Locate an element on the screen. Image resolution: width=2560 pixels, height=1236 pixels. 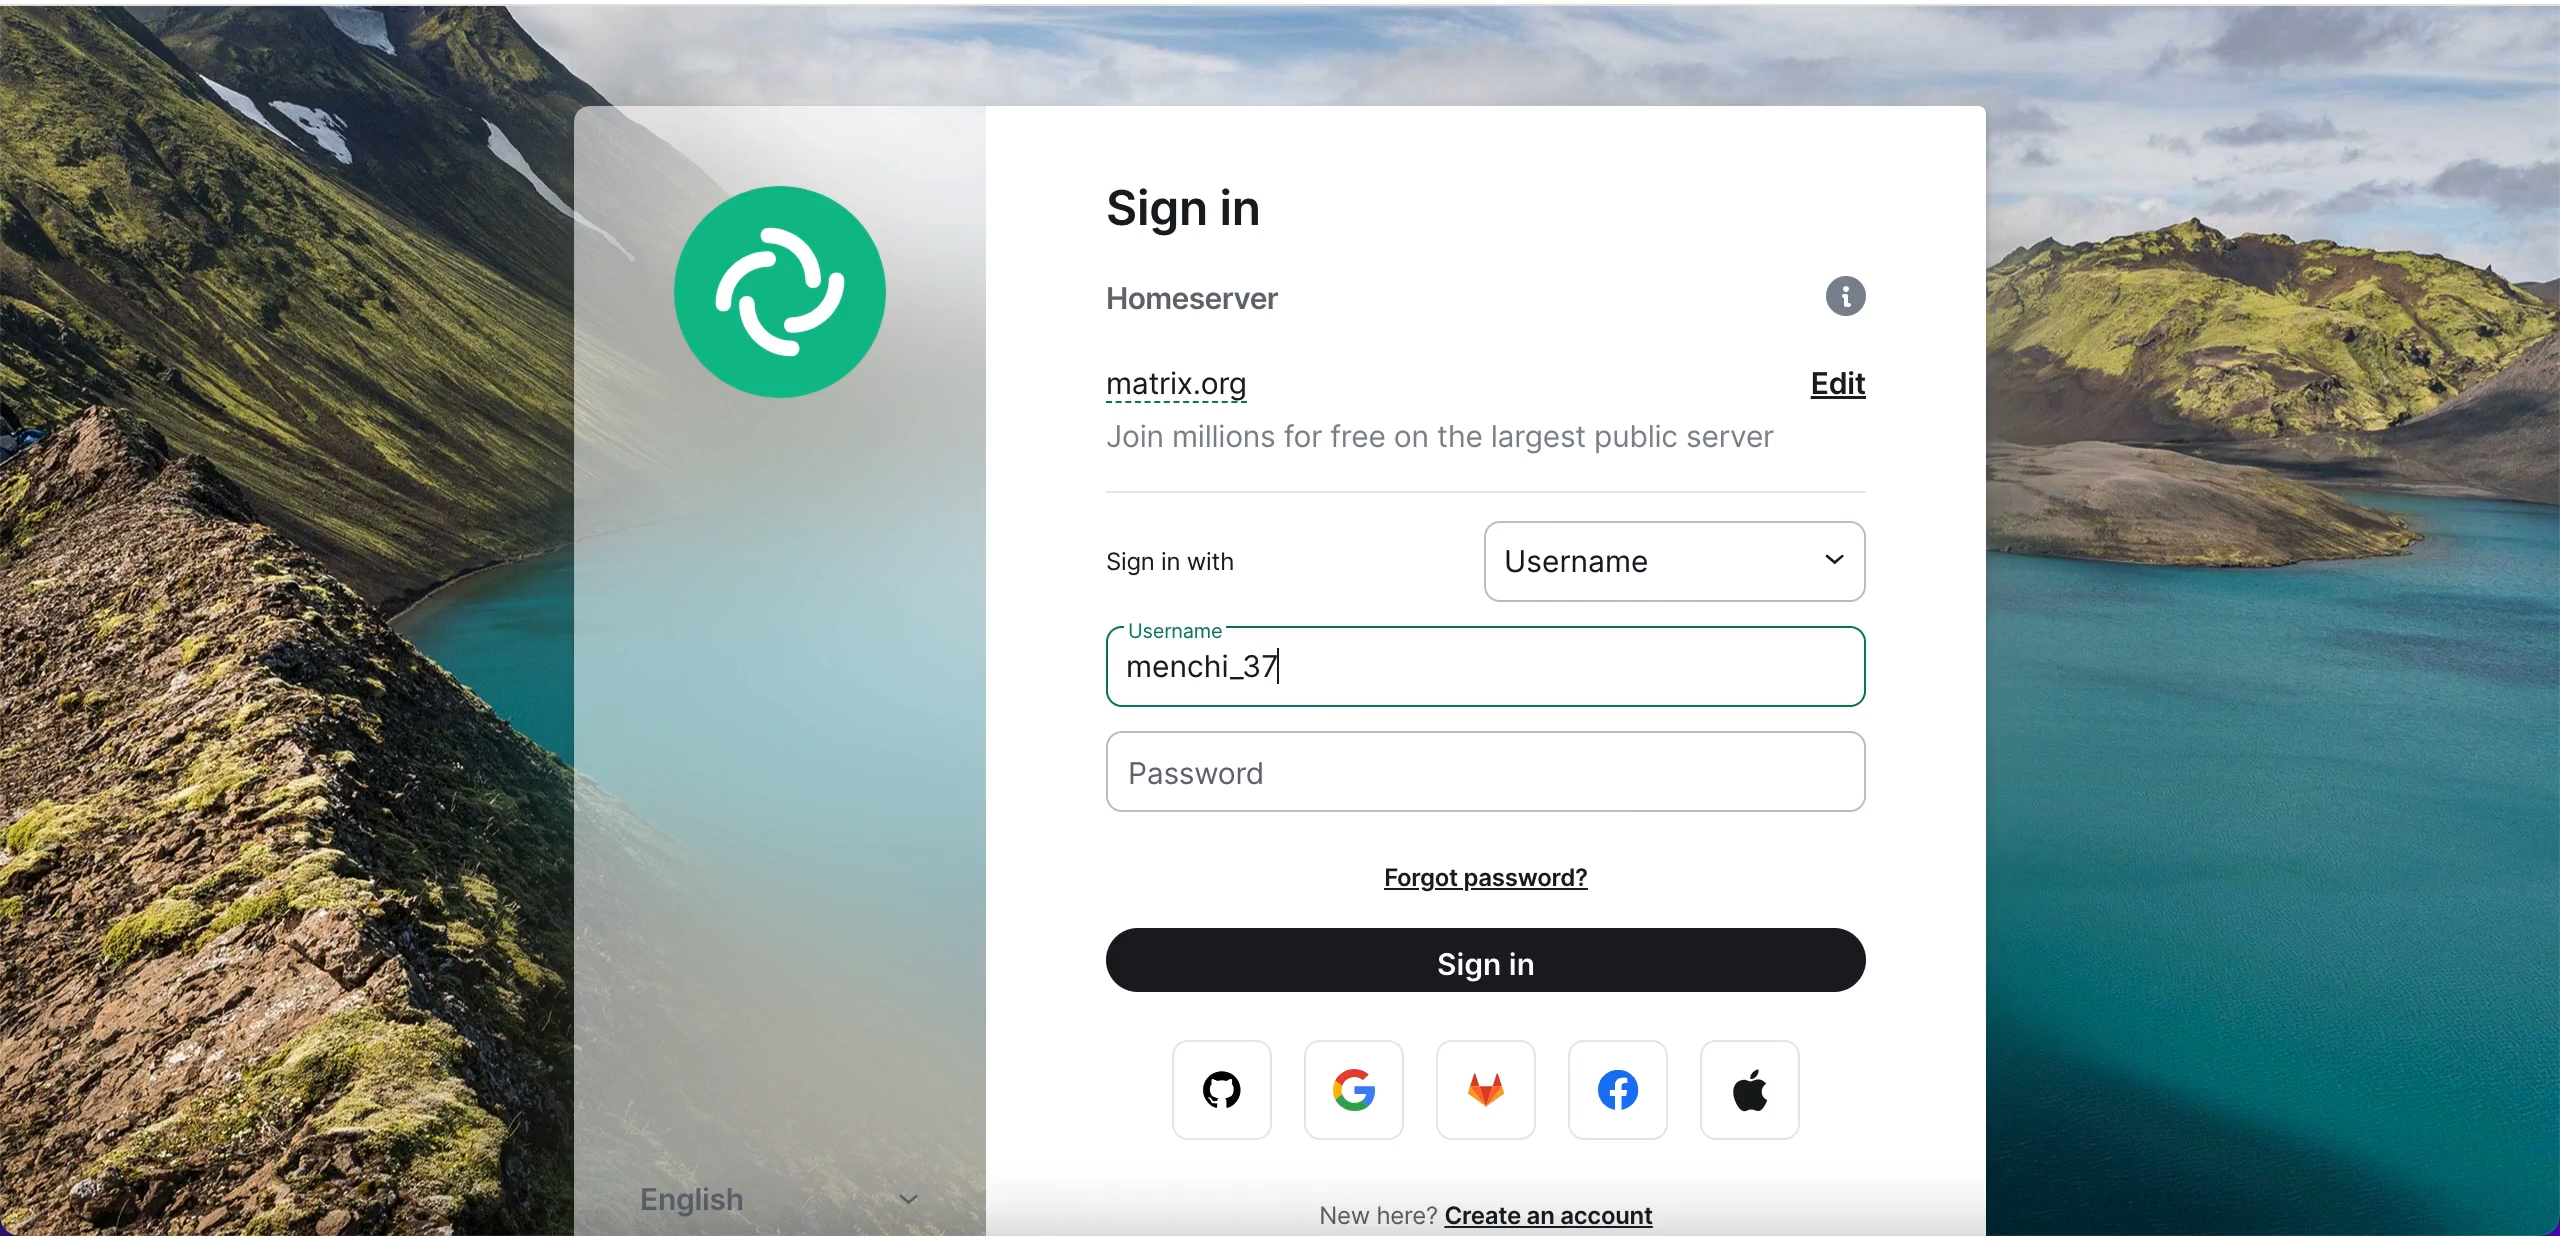
menchi_37 is located at coordinates (1250, 675).